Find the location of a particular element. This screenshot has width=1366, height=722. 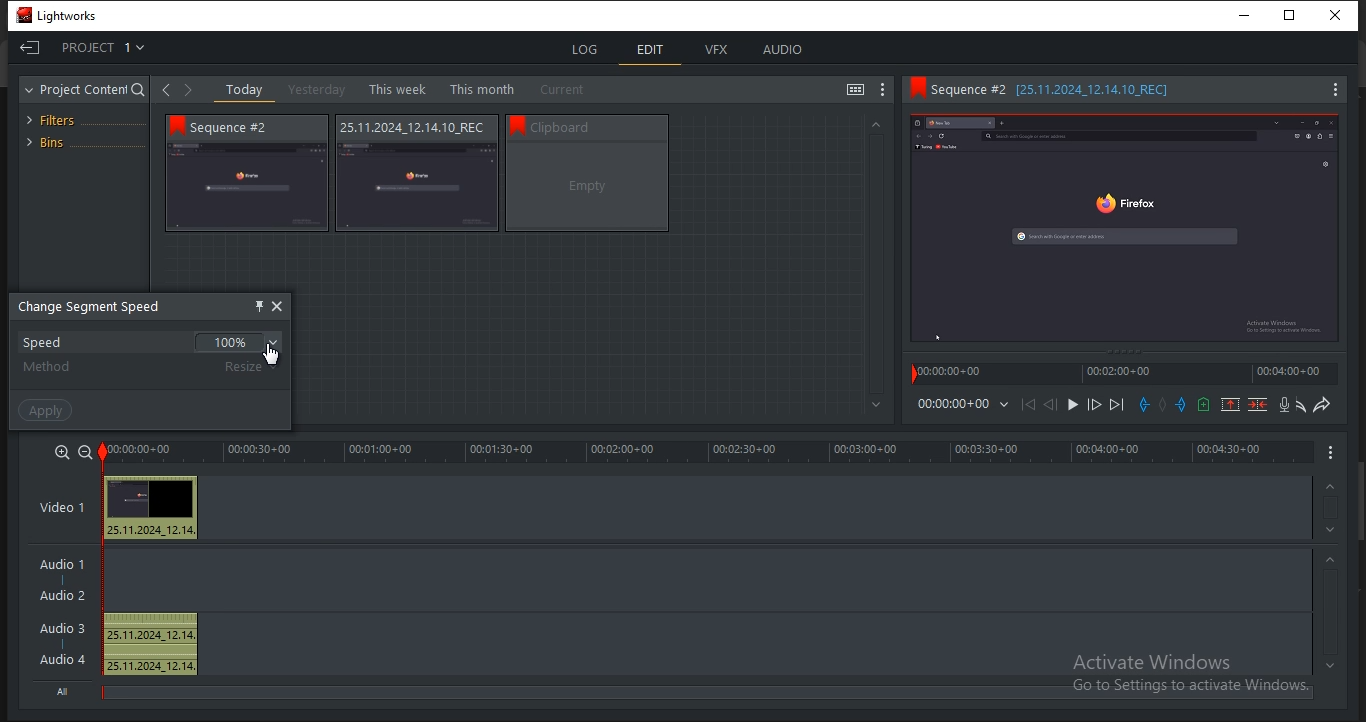

Playback marker is located at coordinates (907, 375).